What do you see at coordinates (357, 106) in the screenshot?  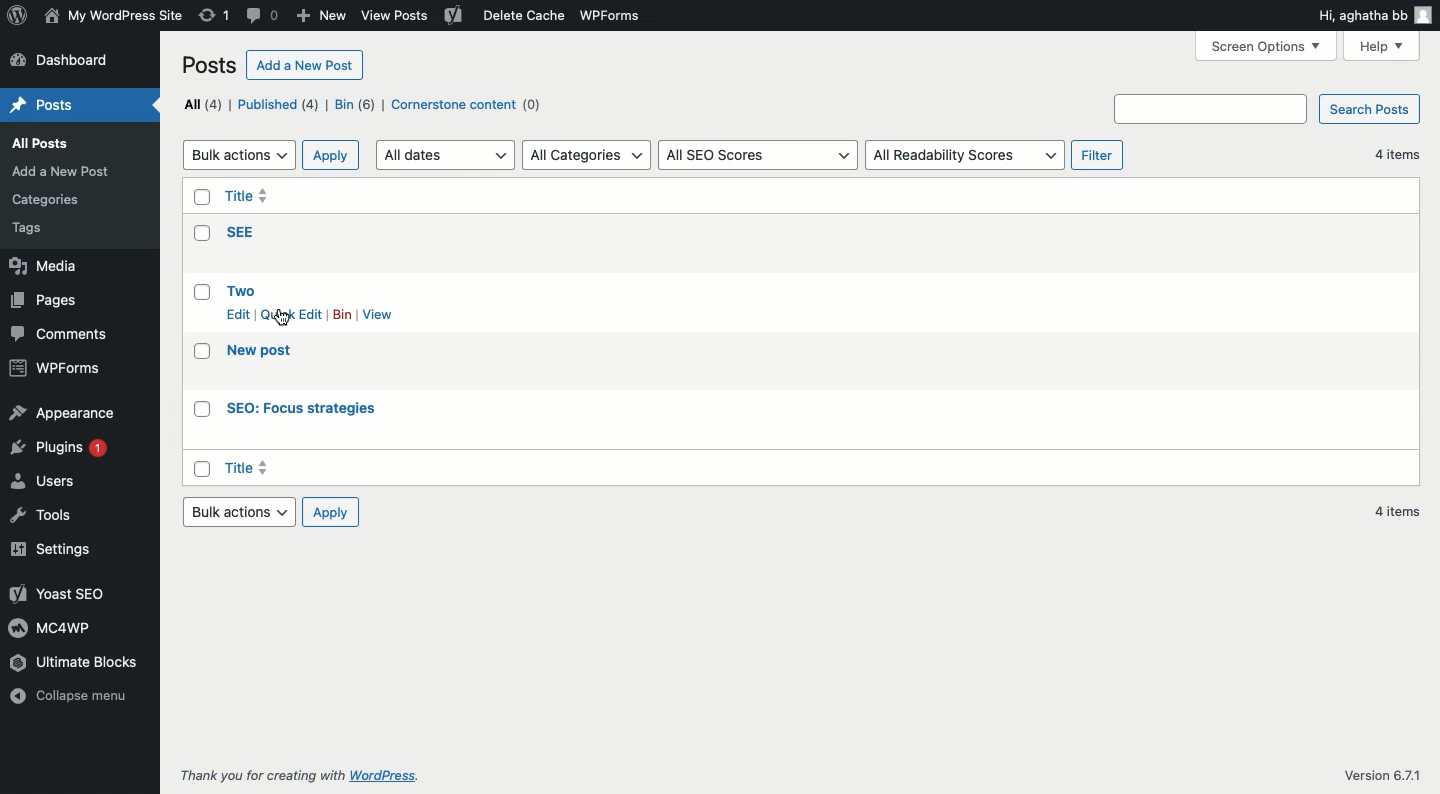 I see `Bin` at bounding box center [357, 106].